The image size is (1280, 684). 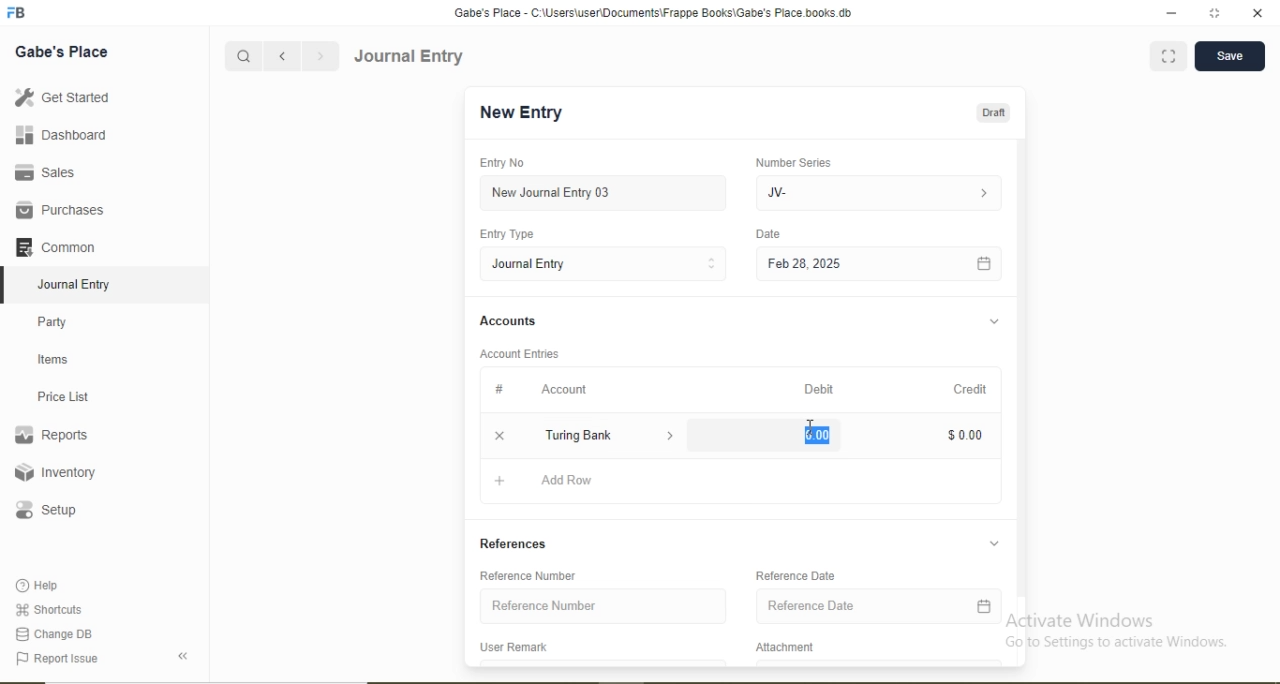 I want to click on Accounts, so click(x=508, y=320).